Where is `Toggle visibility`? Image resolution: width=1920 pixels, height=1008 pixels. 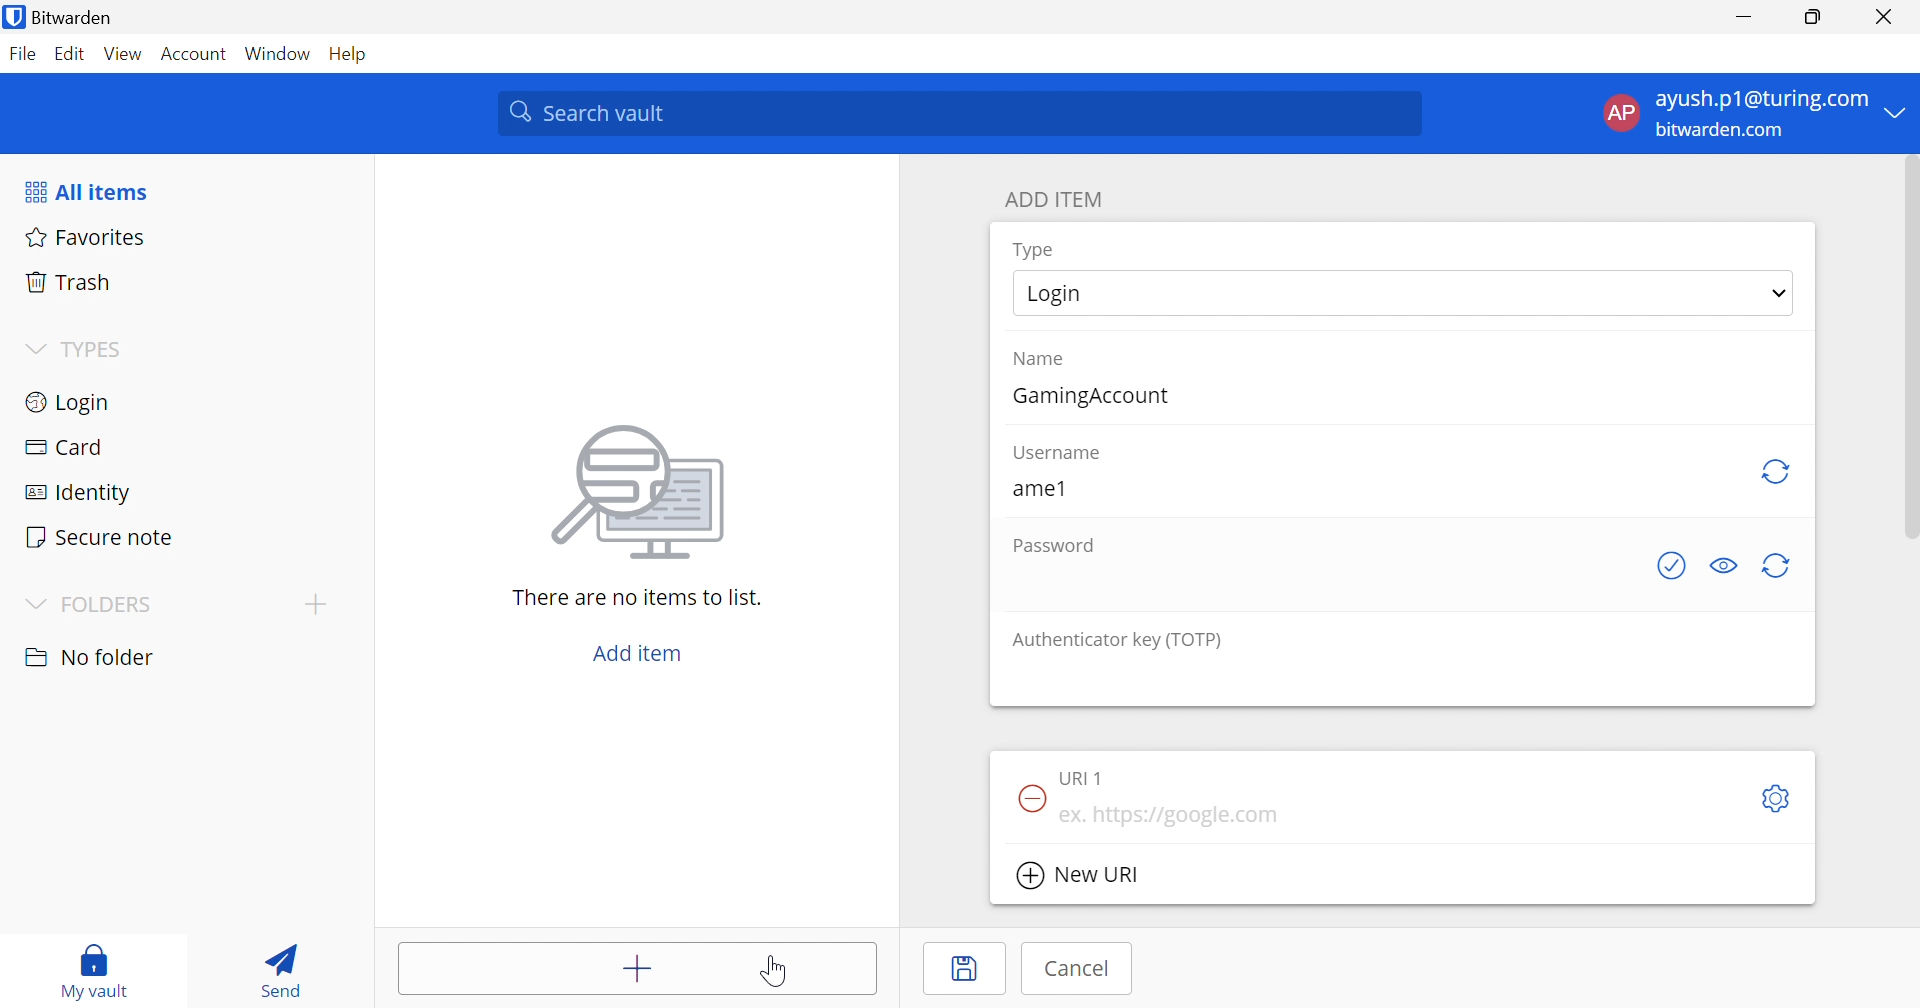
Toggle visibility is located at coordinates (1729, 565).